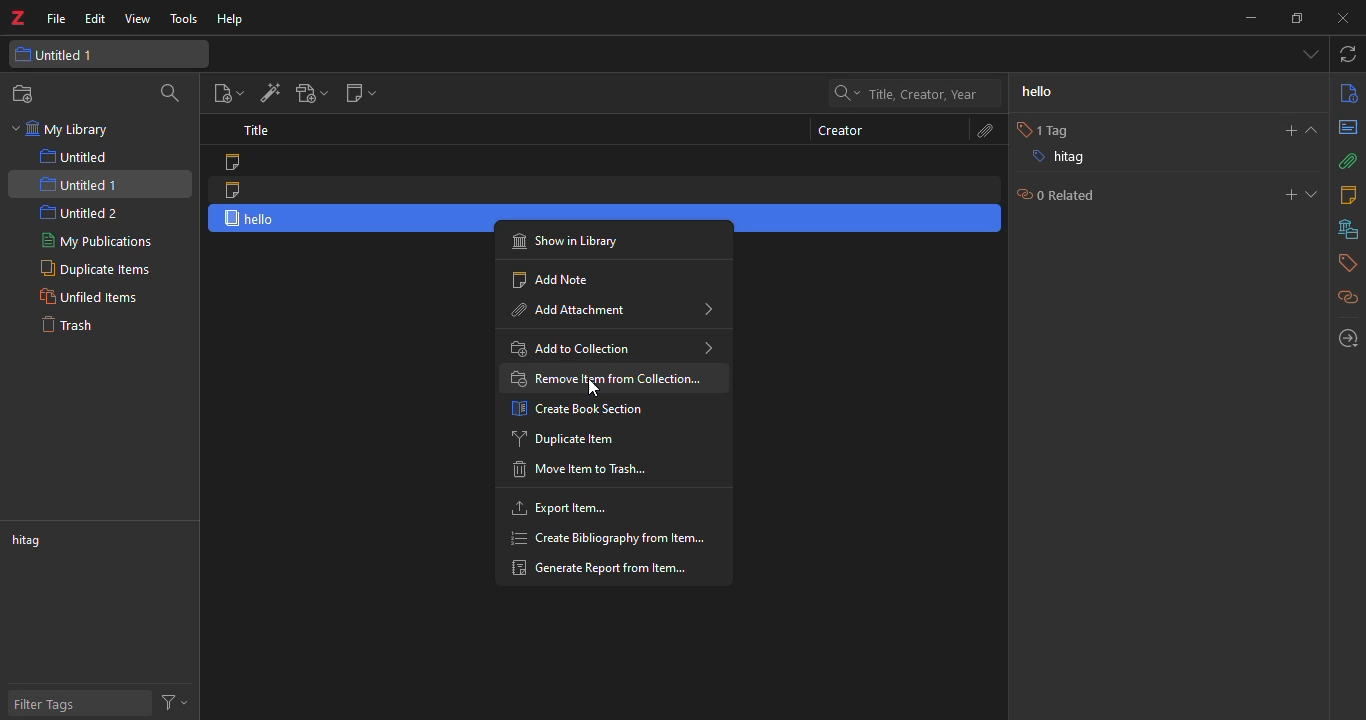 The image size is (1366, 720). Describe the element at coordinates (1349, 230) in the screenshot. I see `library` at that location.